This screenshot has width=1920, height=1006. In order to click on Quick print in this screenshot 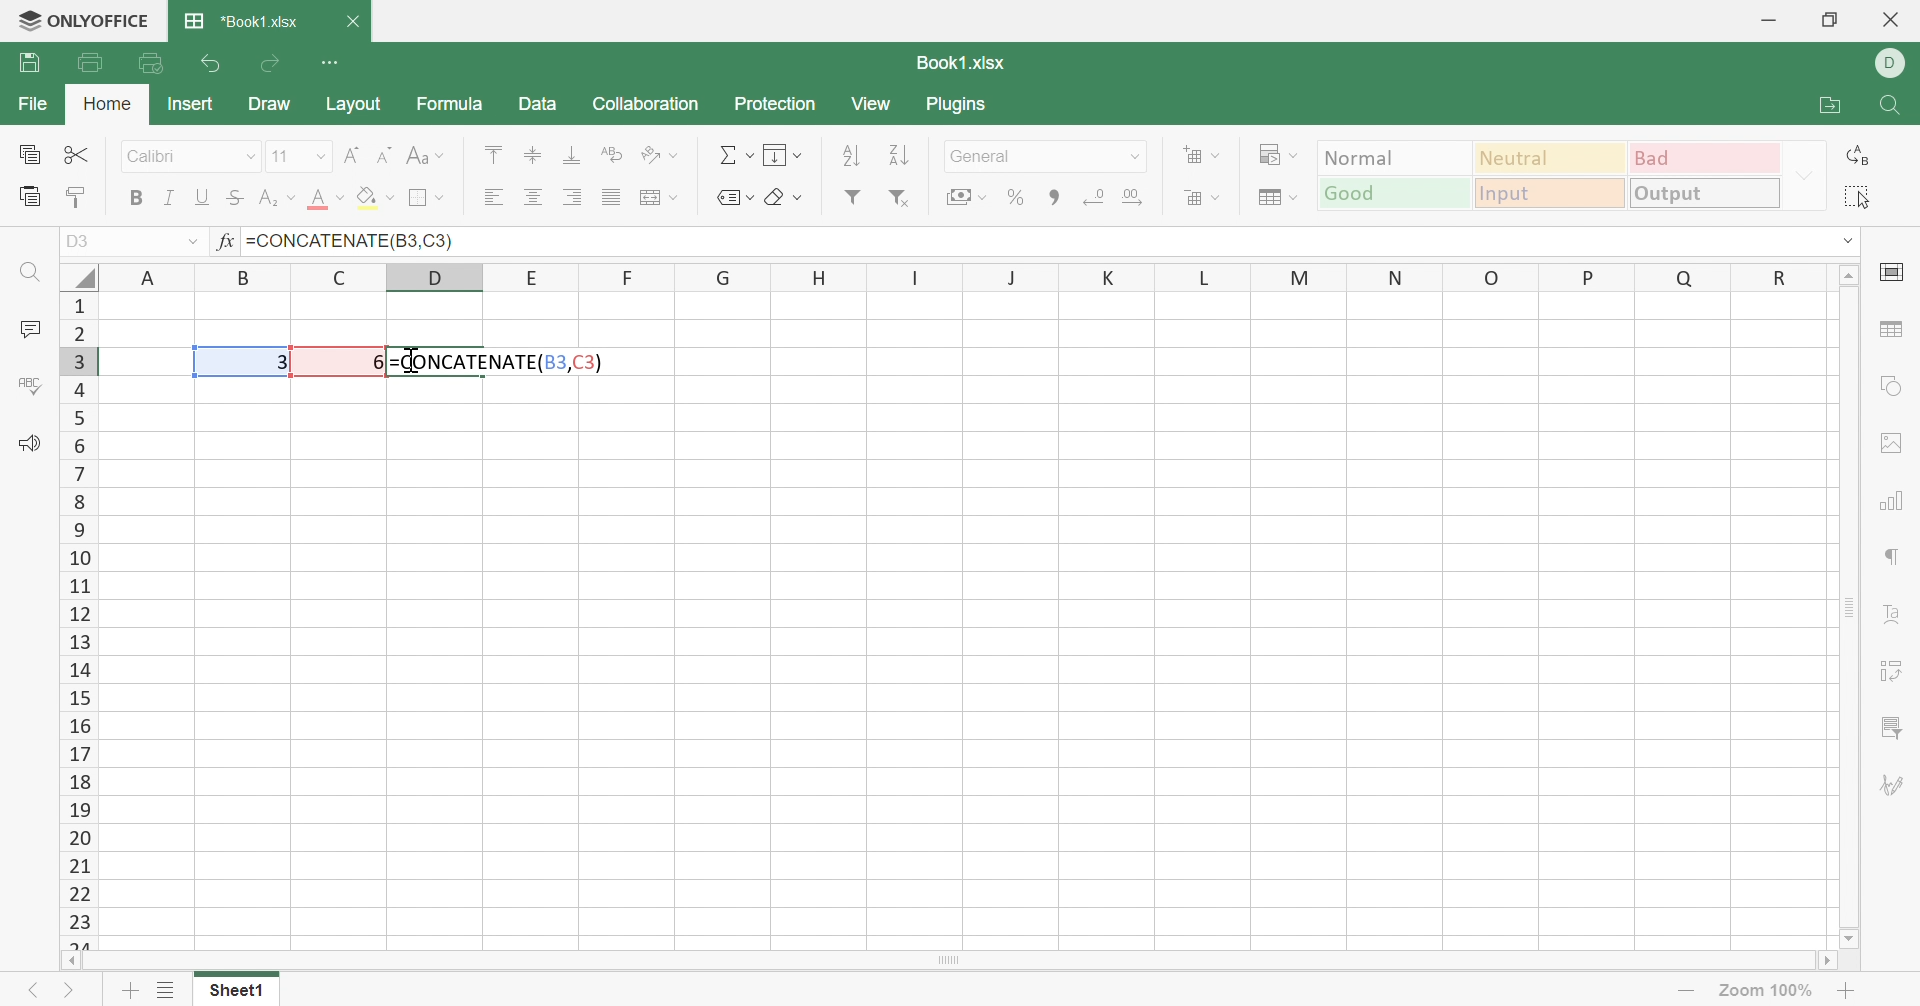, I will do `click(153, 59)`.